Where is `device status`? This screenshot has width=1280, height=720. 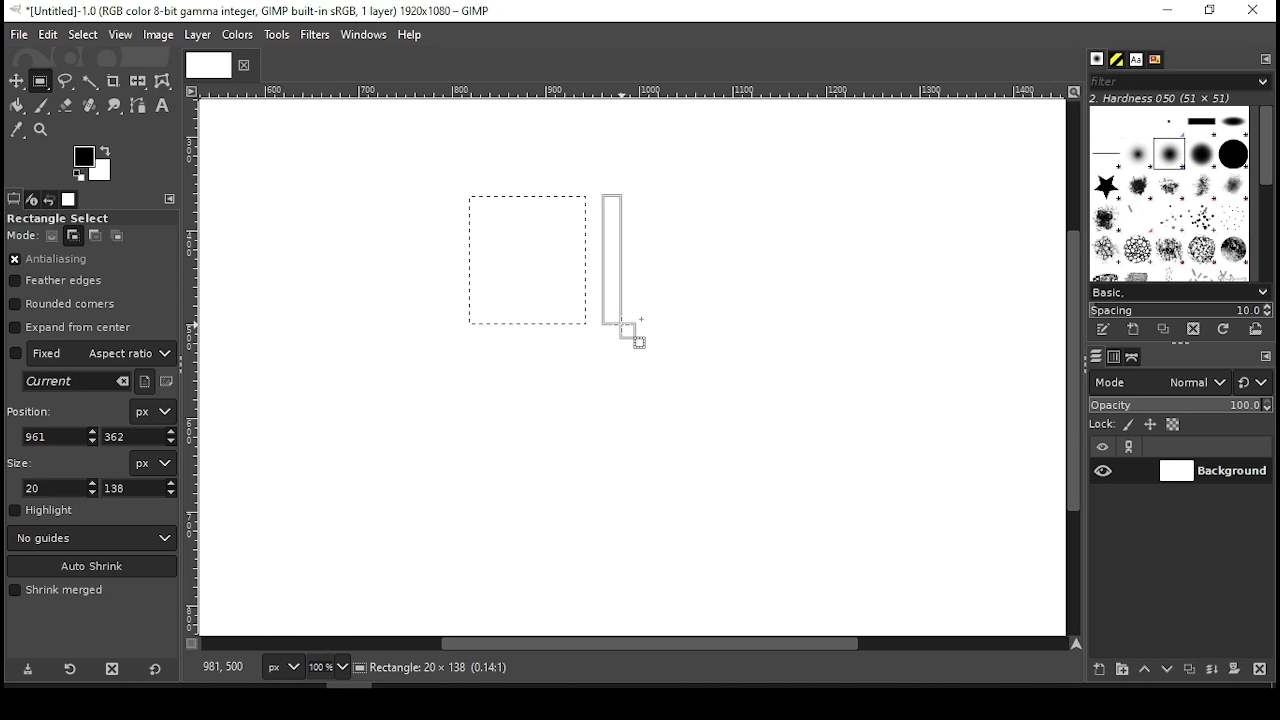 device status is located at coordinates (32, 199).